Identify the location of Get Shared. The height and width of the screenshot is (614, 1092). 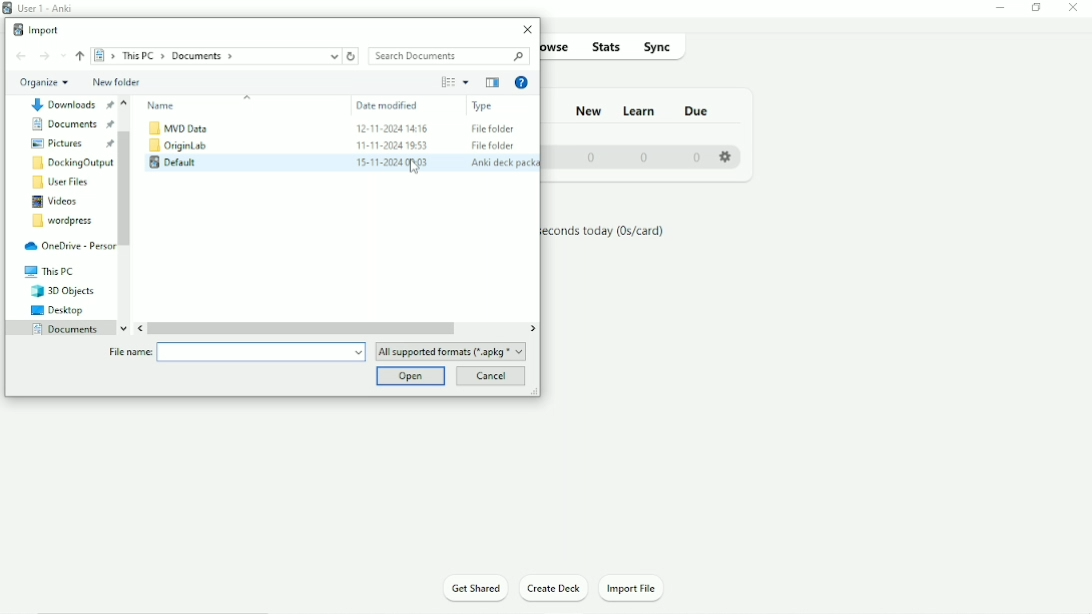
(474, 588).